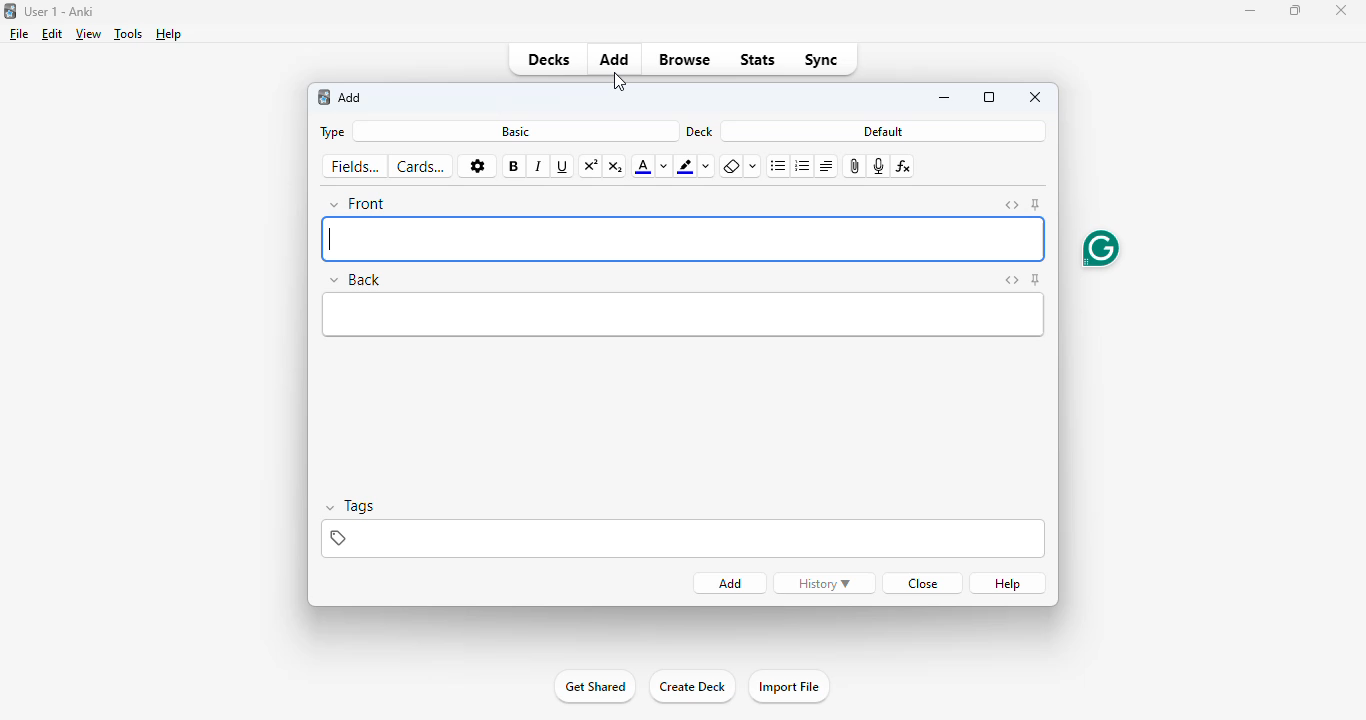 The height and width of the screenshot is (720, 1366). I want to click on text color, so click(642, 167).